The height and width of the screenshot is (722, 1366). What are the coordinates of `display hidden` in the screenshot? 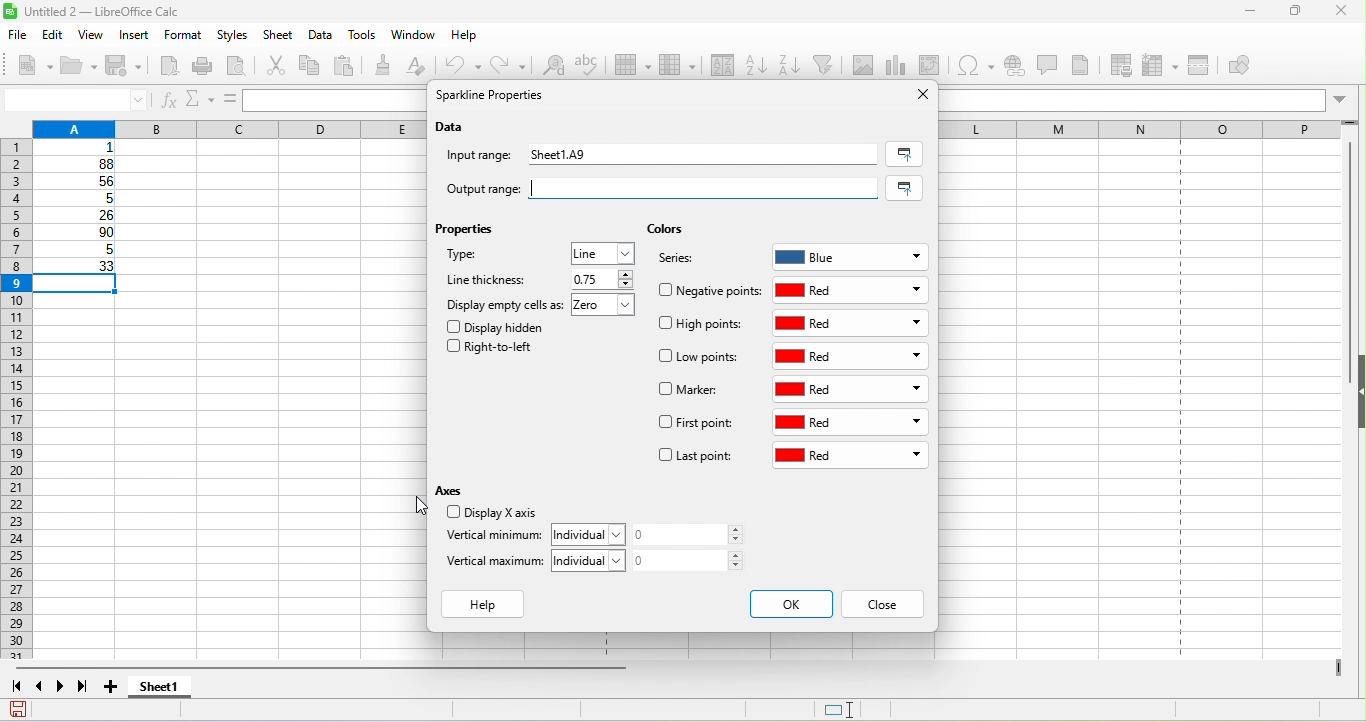 It's located at (500, 326).